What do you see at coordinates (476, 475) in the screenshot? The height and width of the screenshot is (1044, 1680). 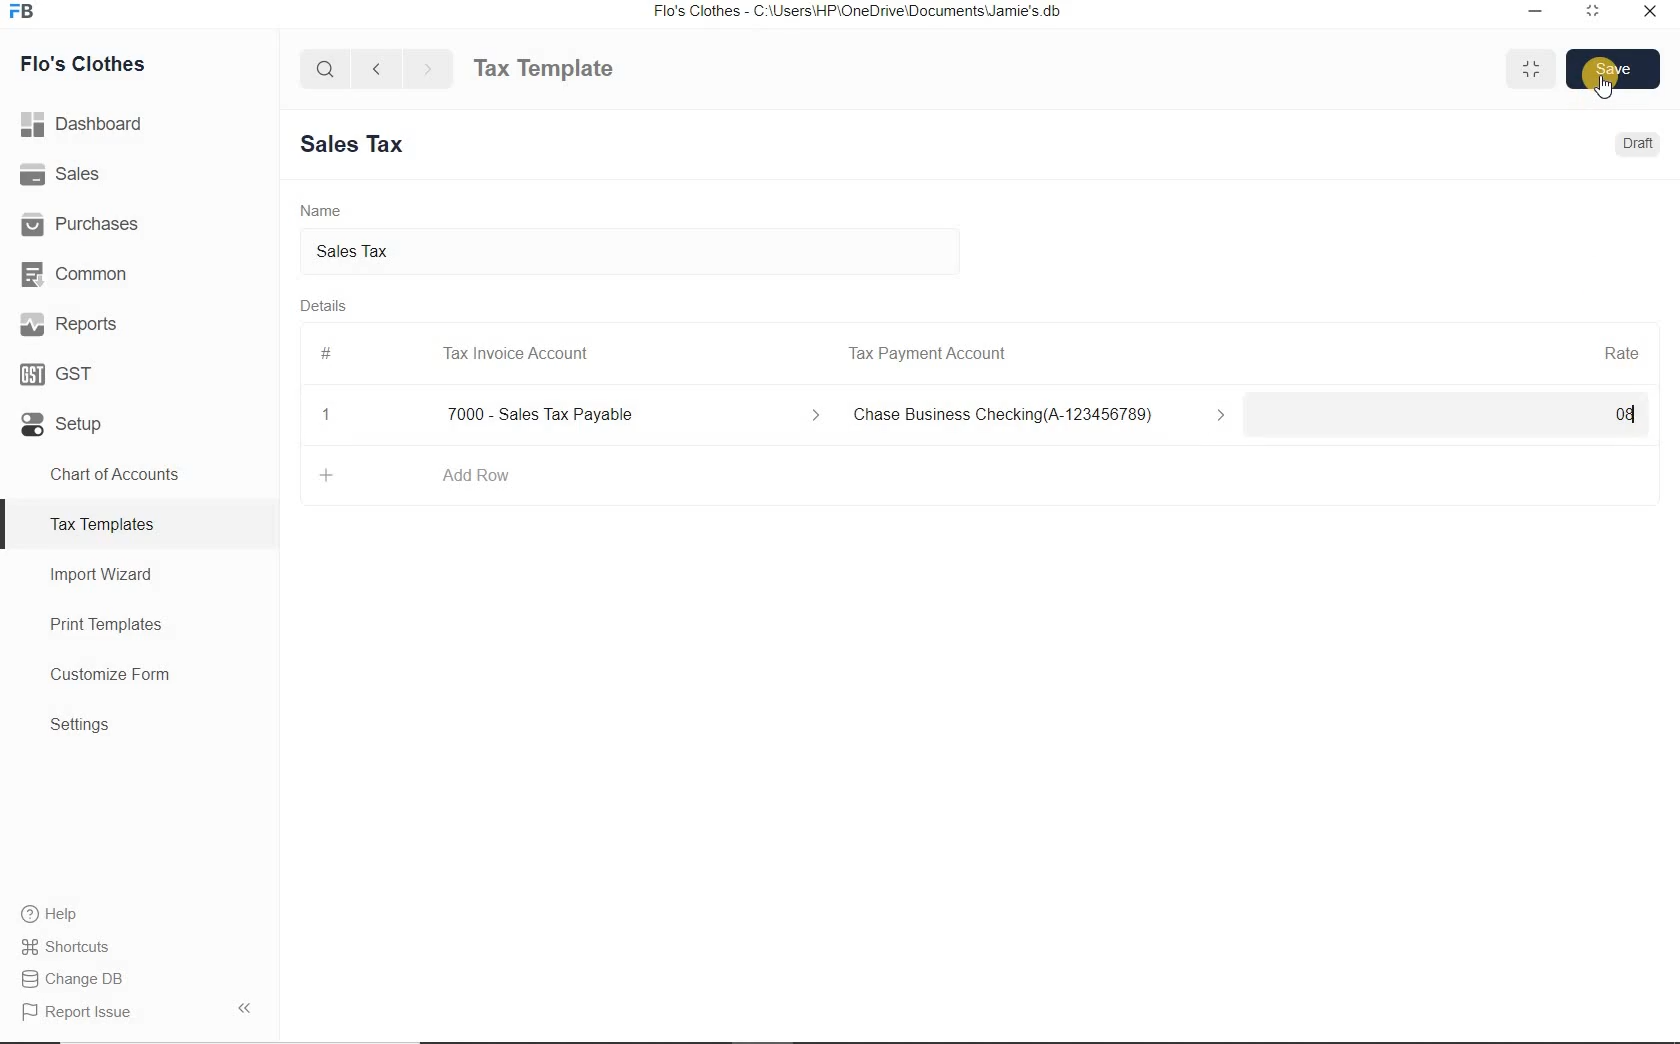 I see `Add Row` at bounding box center [476, 475].